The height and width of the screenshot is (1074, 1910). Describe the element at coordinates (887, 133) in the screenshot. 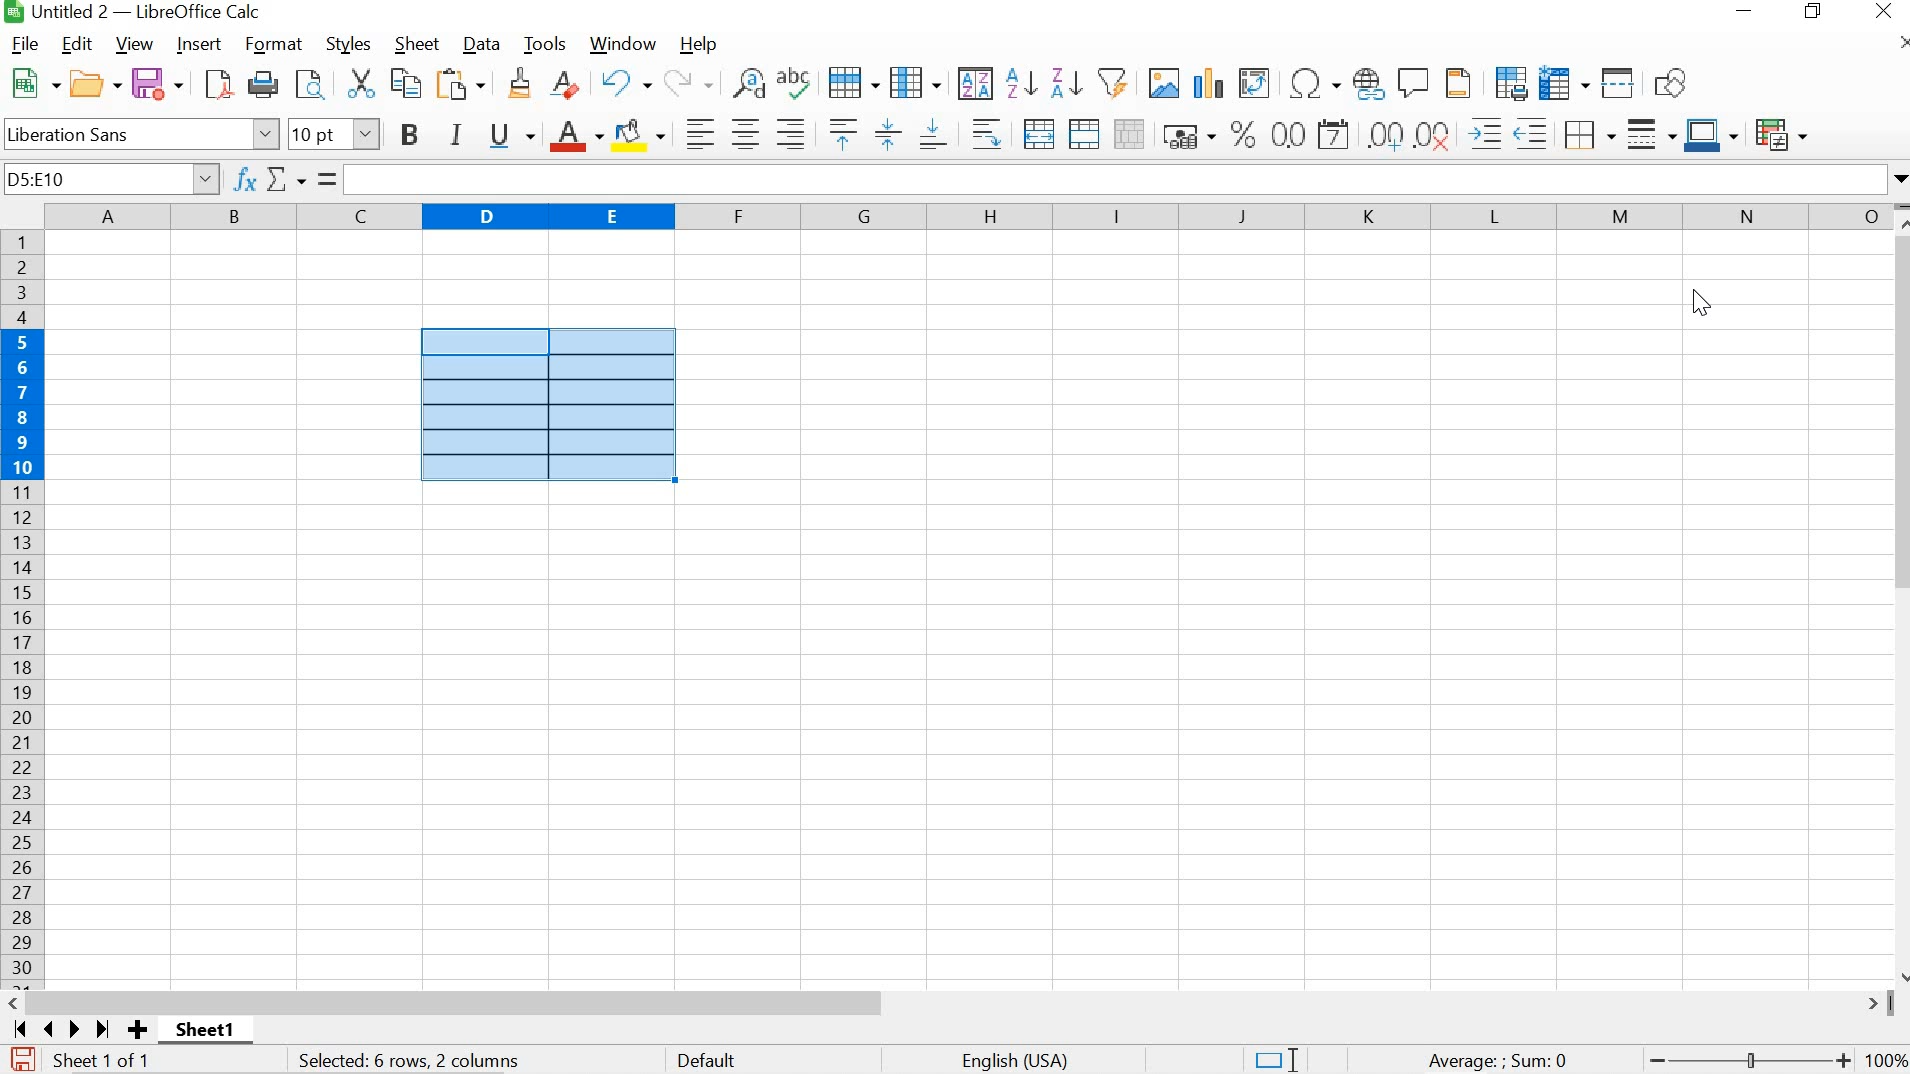

I see `CENTER VERTICALLY` at that location.